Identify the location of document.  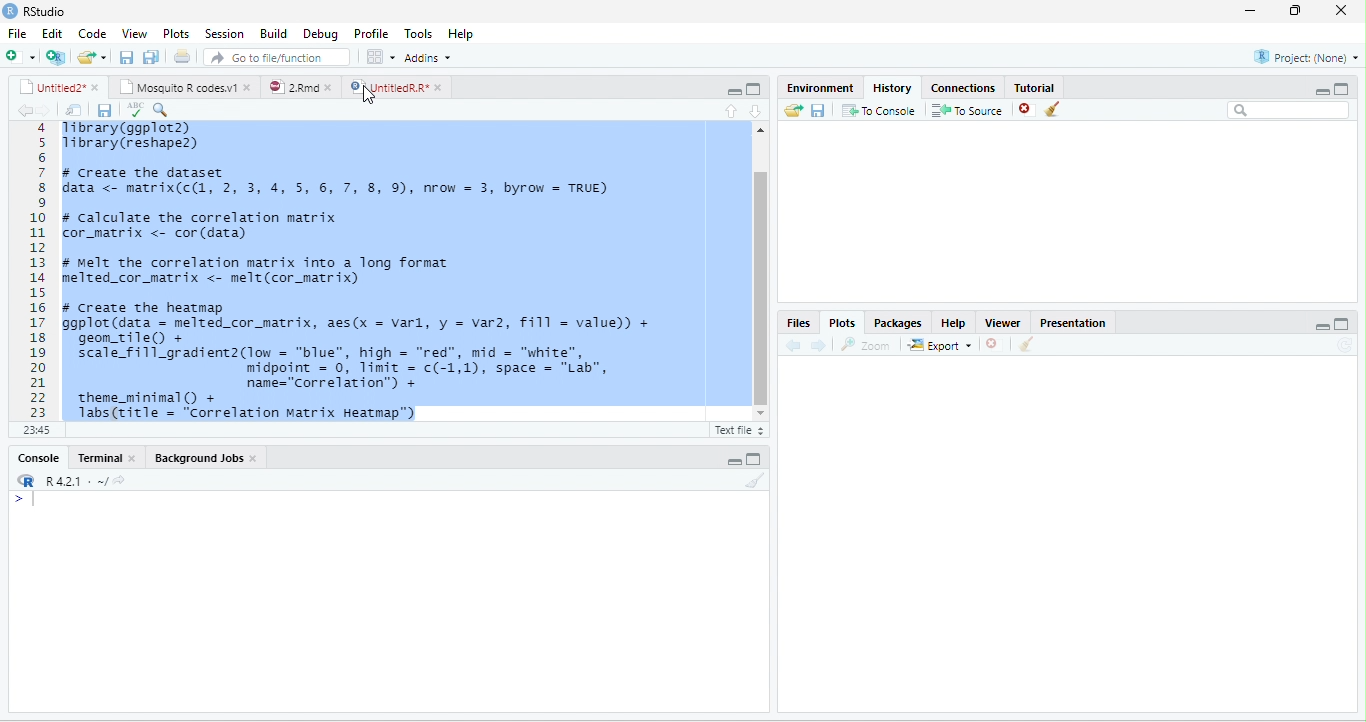
(181, 56).